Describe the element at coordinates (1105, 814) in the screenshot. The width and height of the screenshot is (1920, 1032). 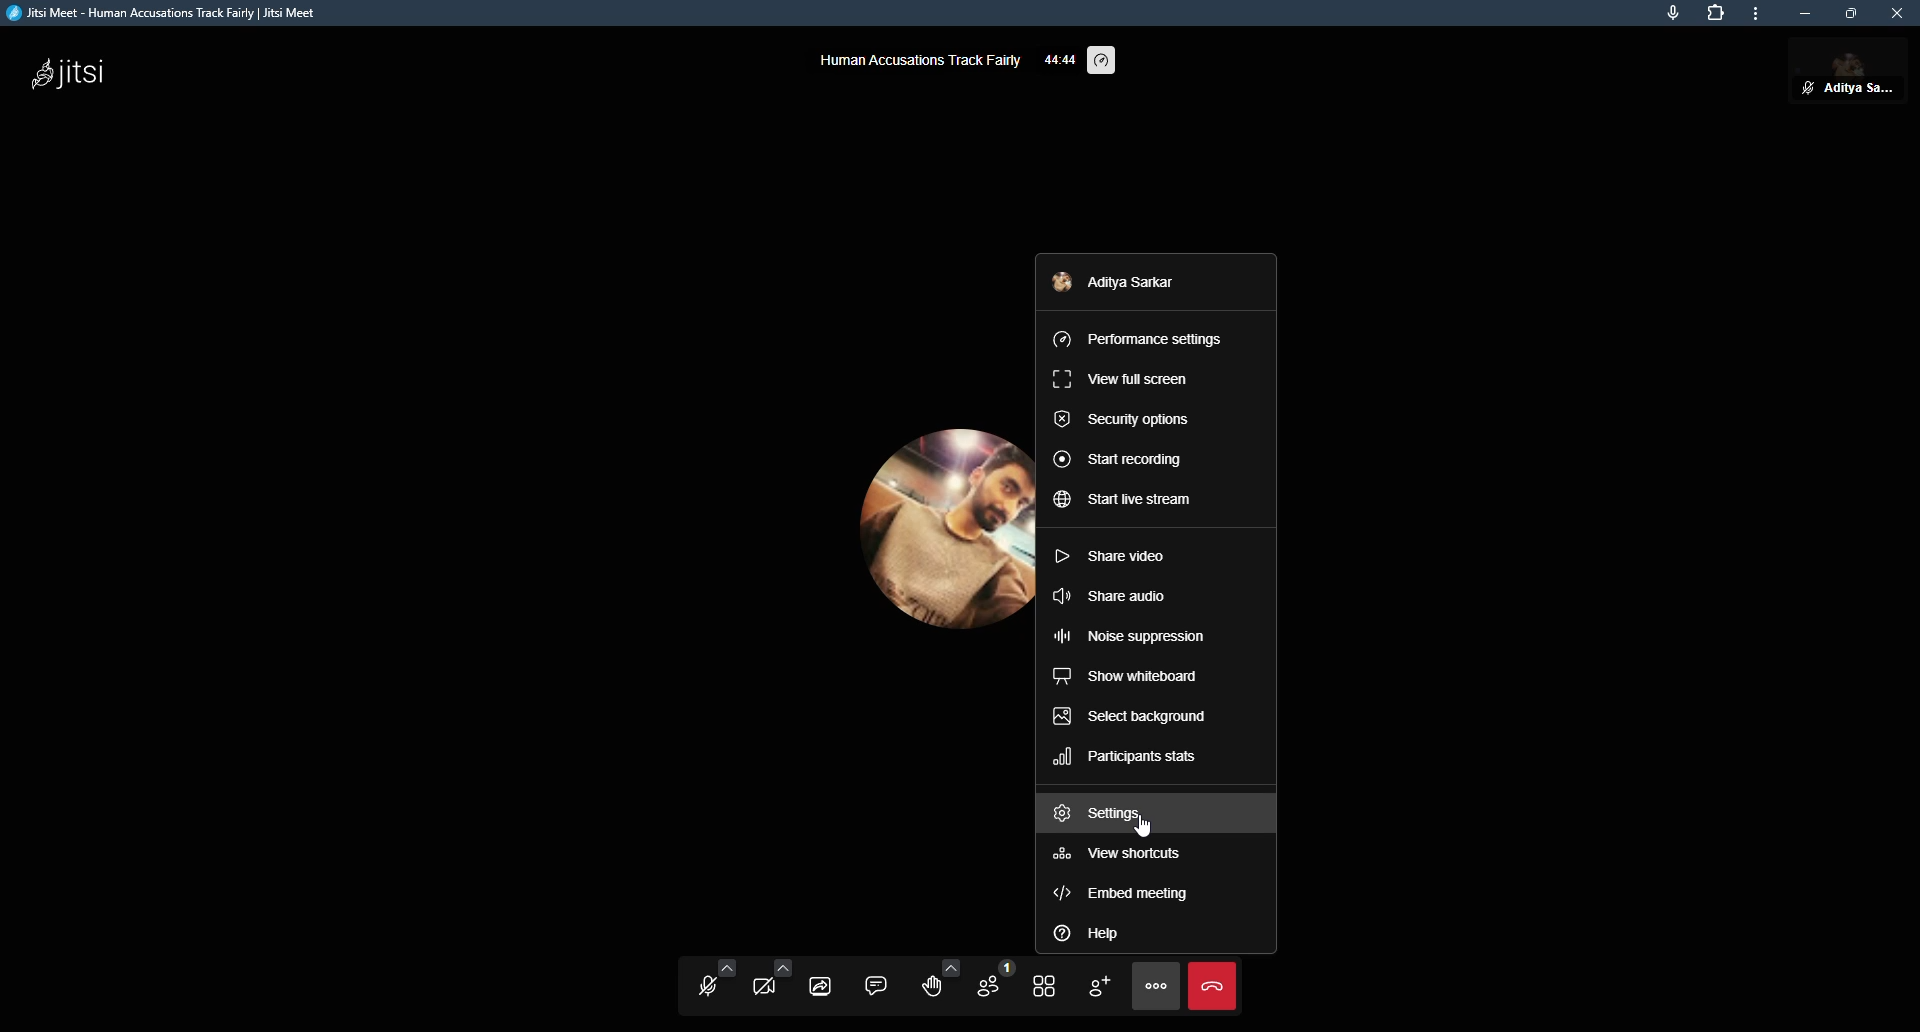
I see `settings` at that location.